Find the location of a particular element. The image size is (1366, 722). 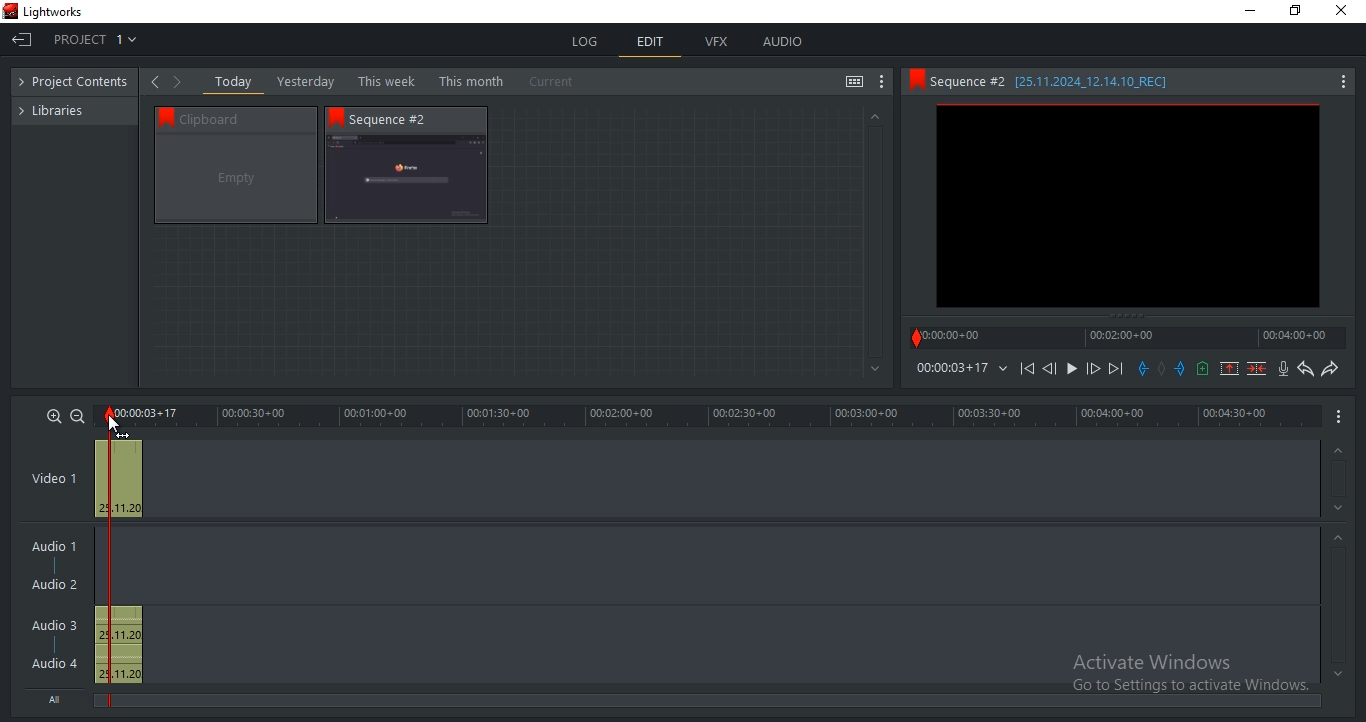

Audio 1 is located at coordinates (50, 548).